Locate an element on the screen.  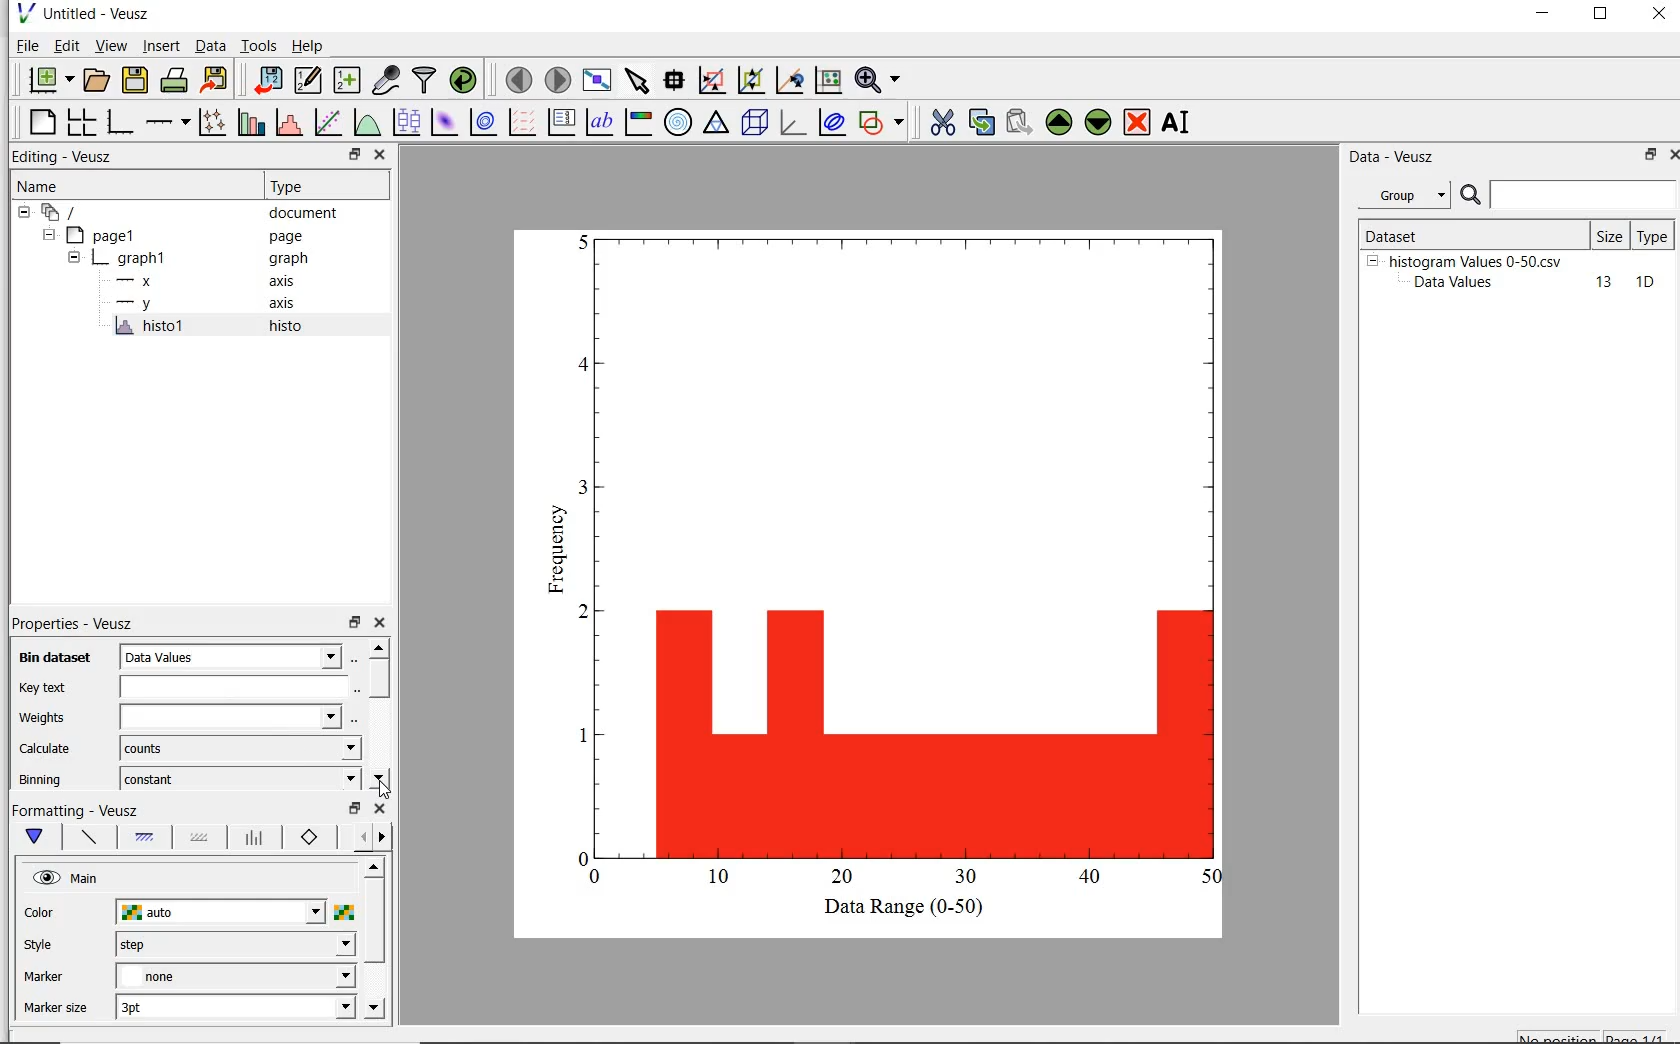
marker border is located at coordinates (310, 838).